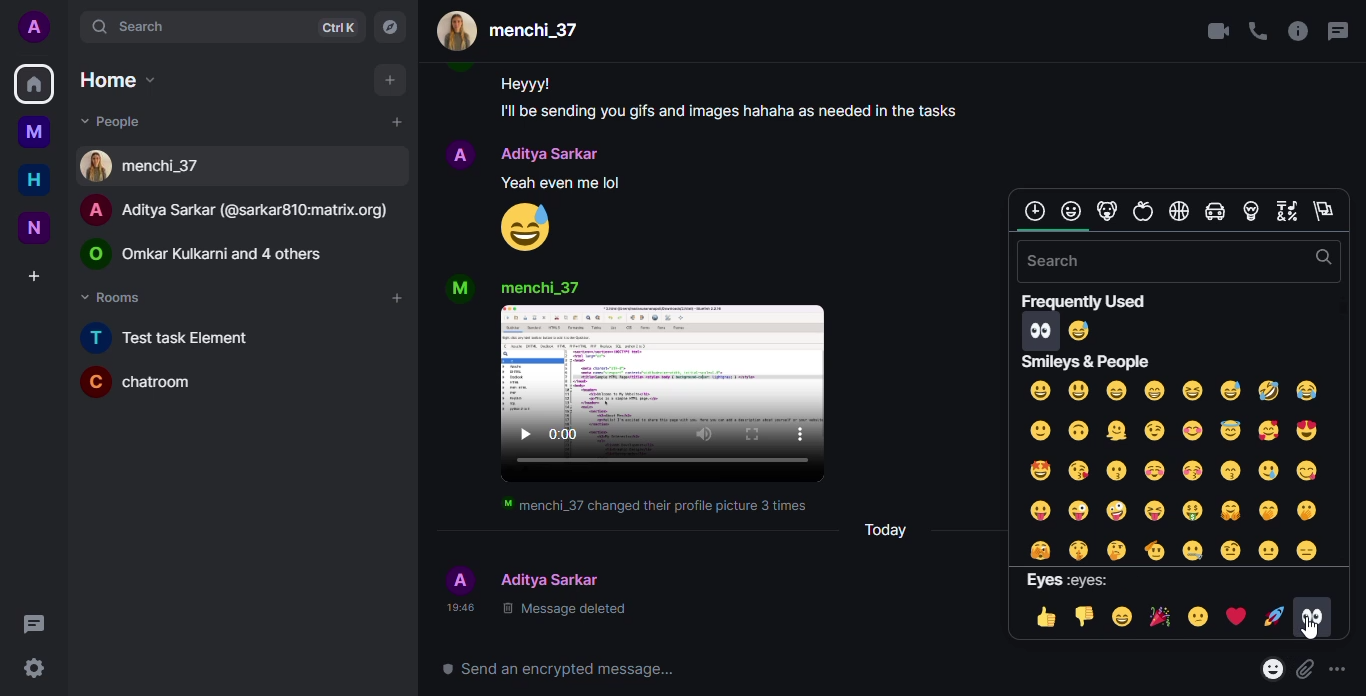 This screenshot has height=696, width=1366. Describe the element at coordinates (1065, 260) in the screenshot. I see `search` at that location.